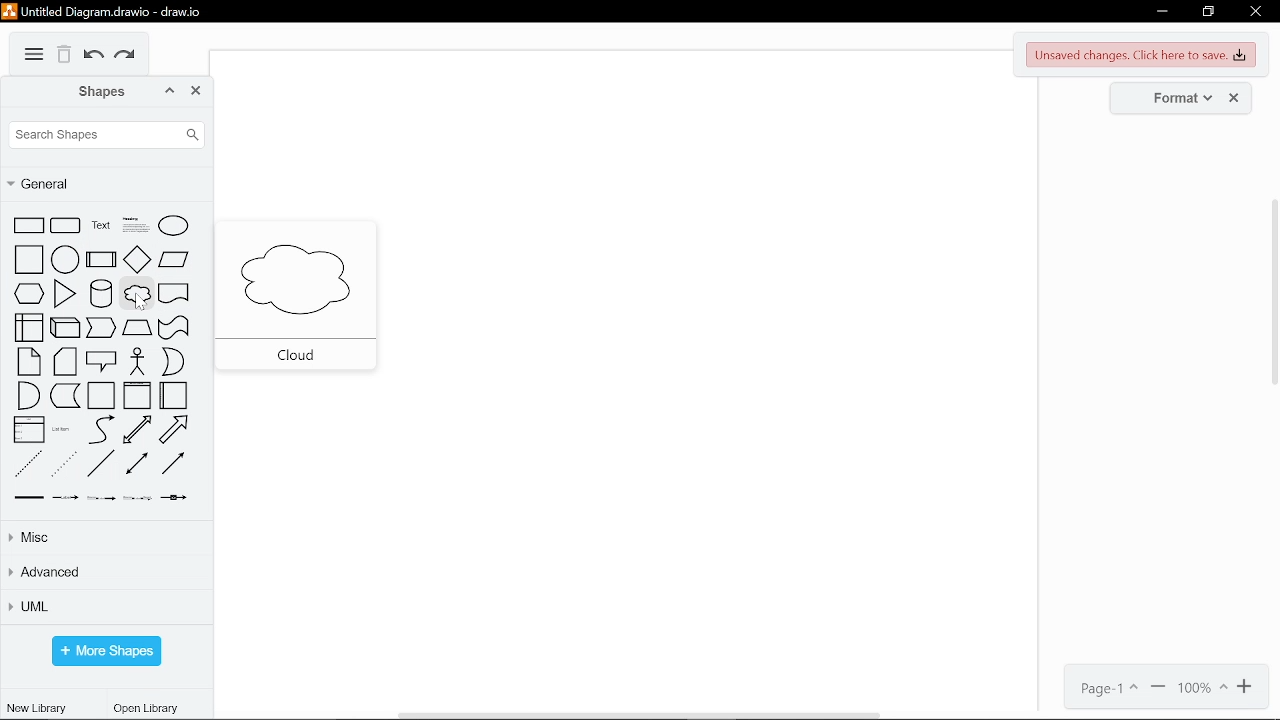 This screenshot has height=720, width=1280. I want to click on bidirectional arrow, so click(137, 430).